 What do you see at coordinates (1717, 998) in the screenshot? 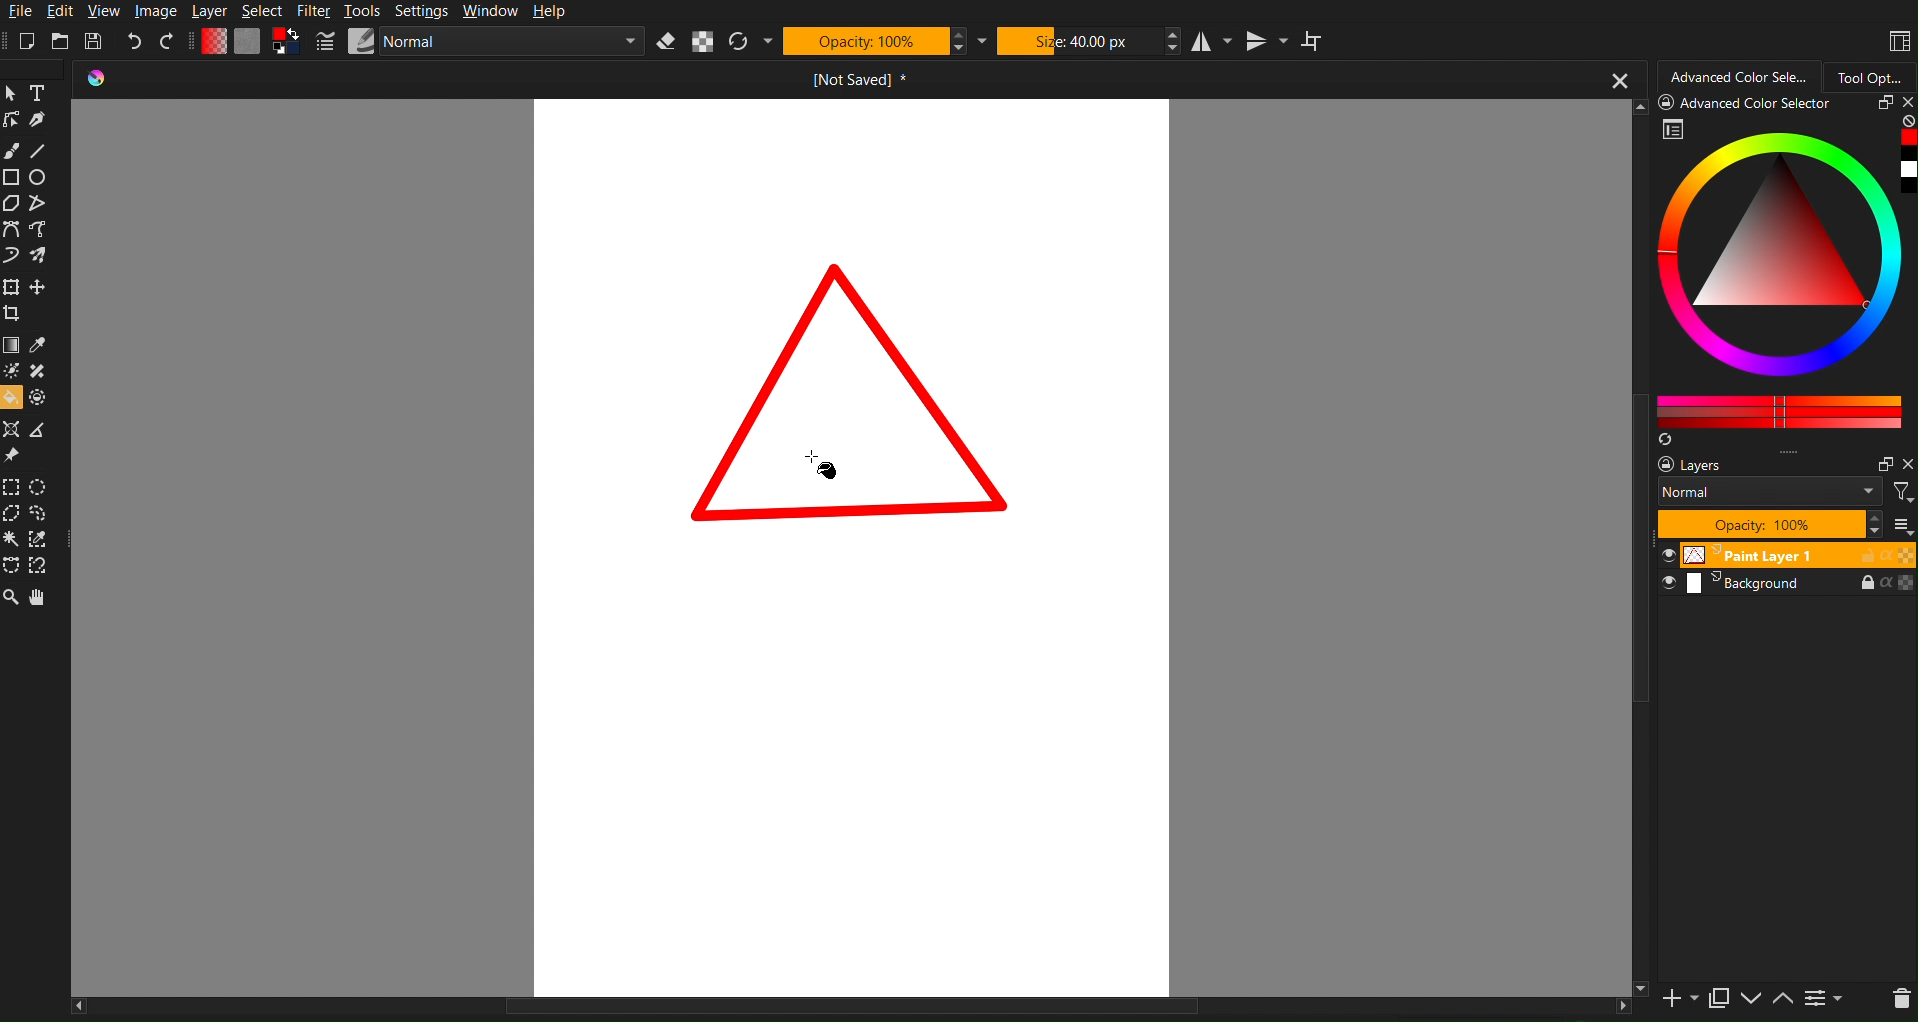
I see `duplicate layer or mask` at bounding box center [1717, 998].